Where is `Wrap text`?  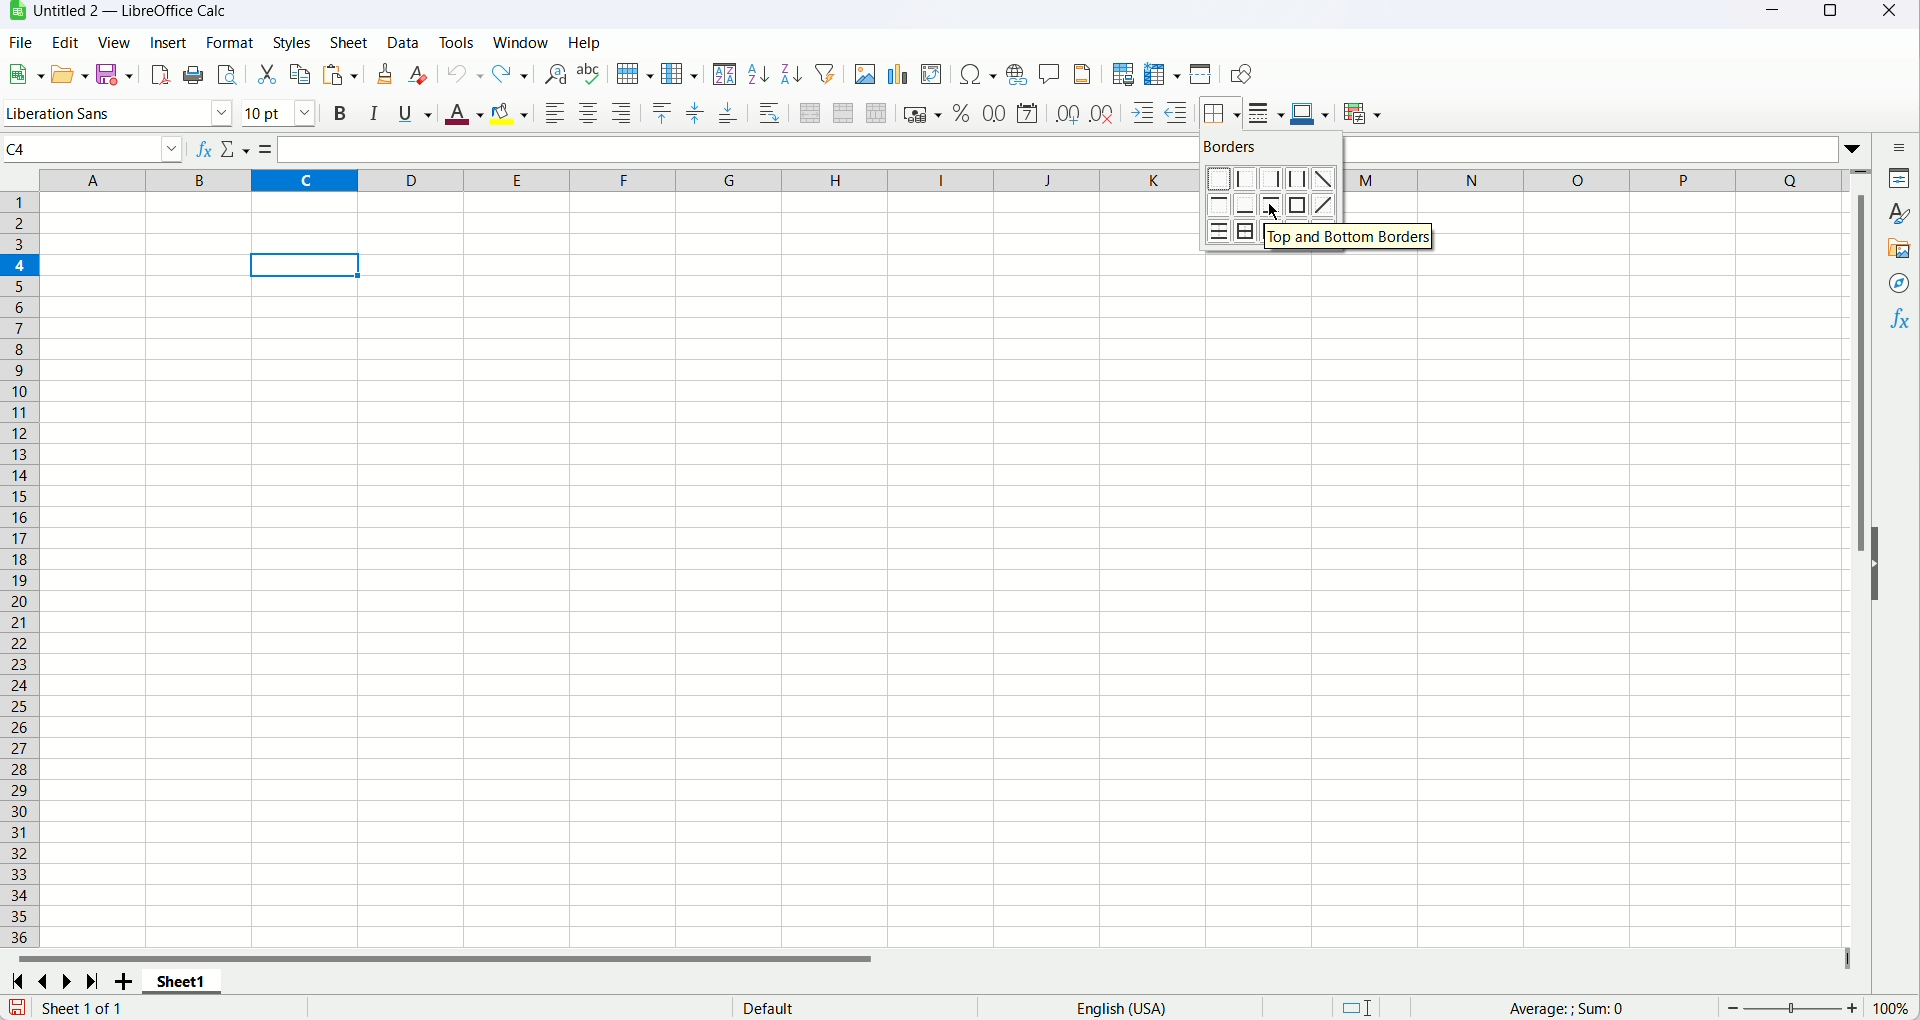
Wrap text is located at coordinates (769, 113).